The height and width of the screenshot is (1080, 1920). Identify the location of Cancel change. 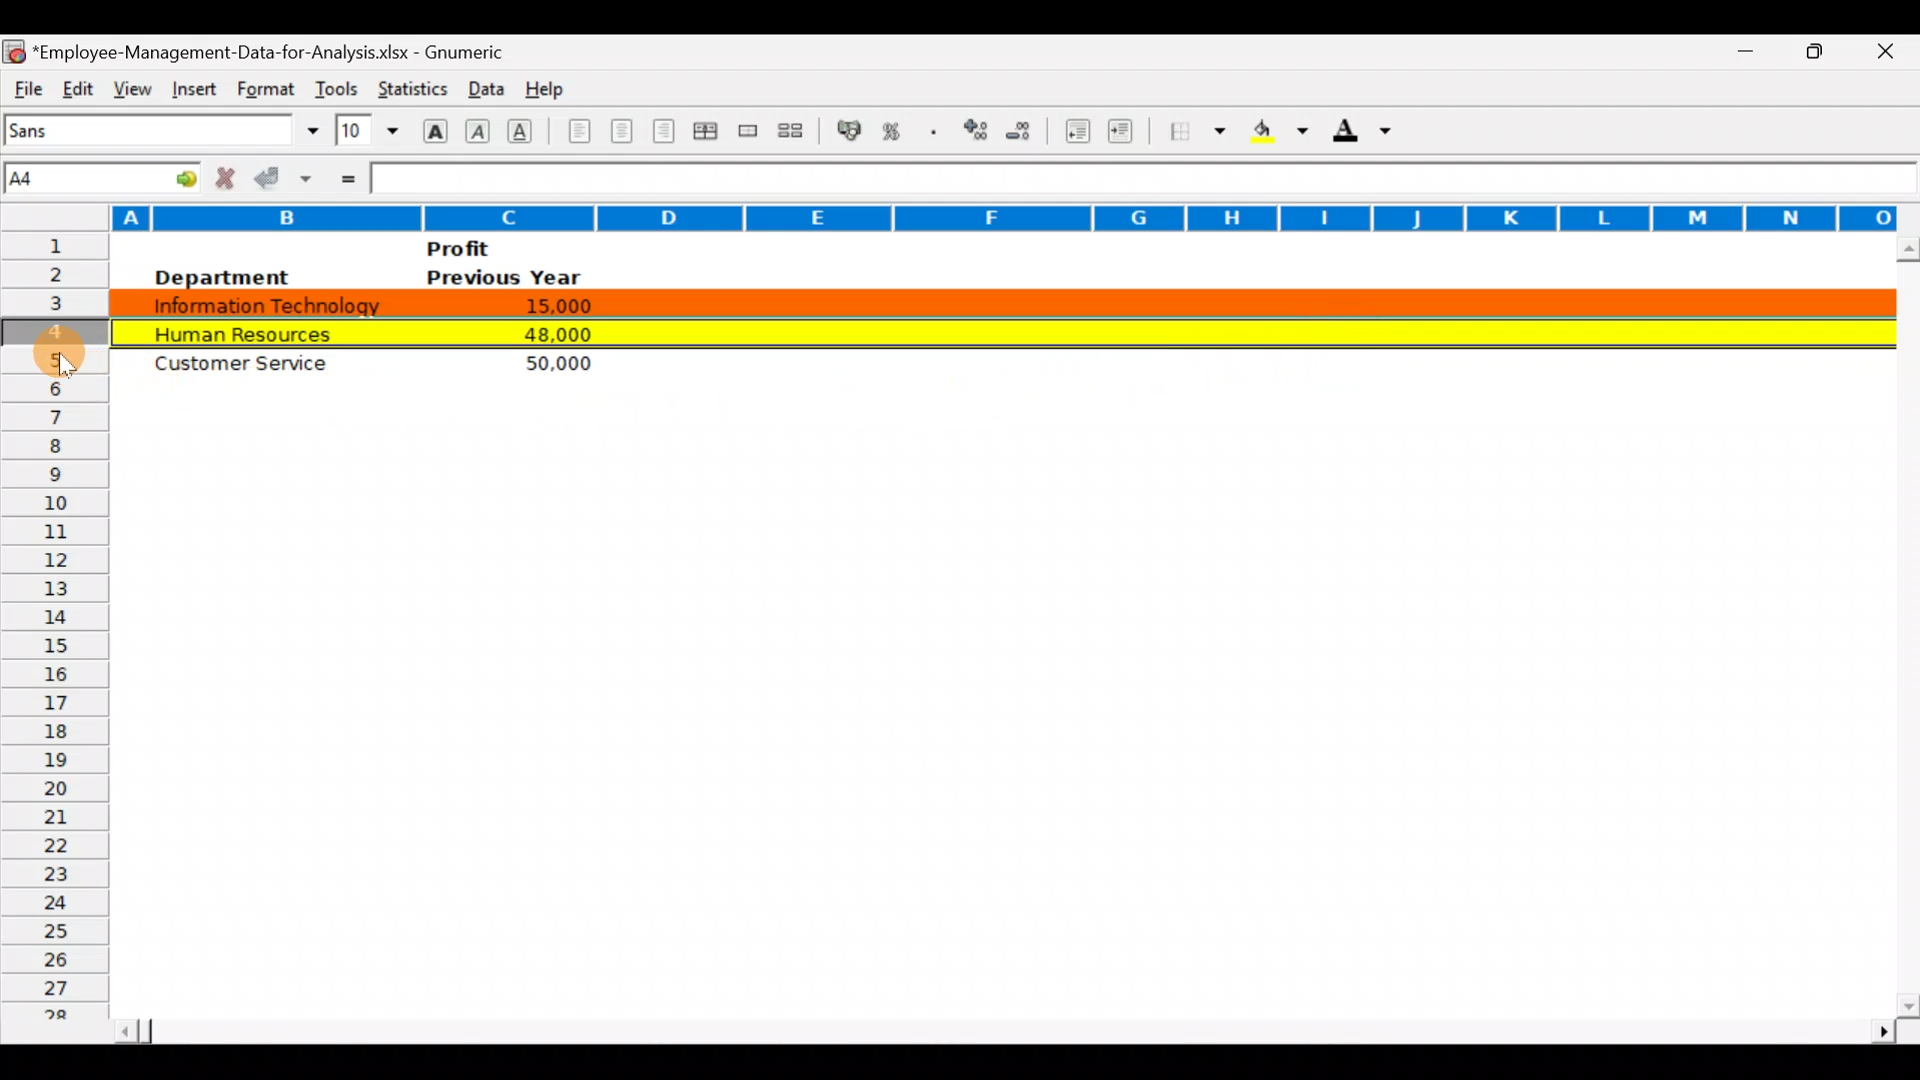
(230, 177).